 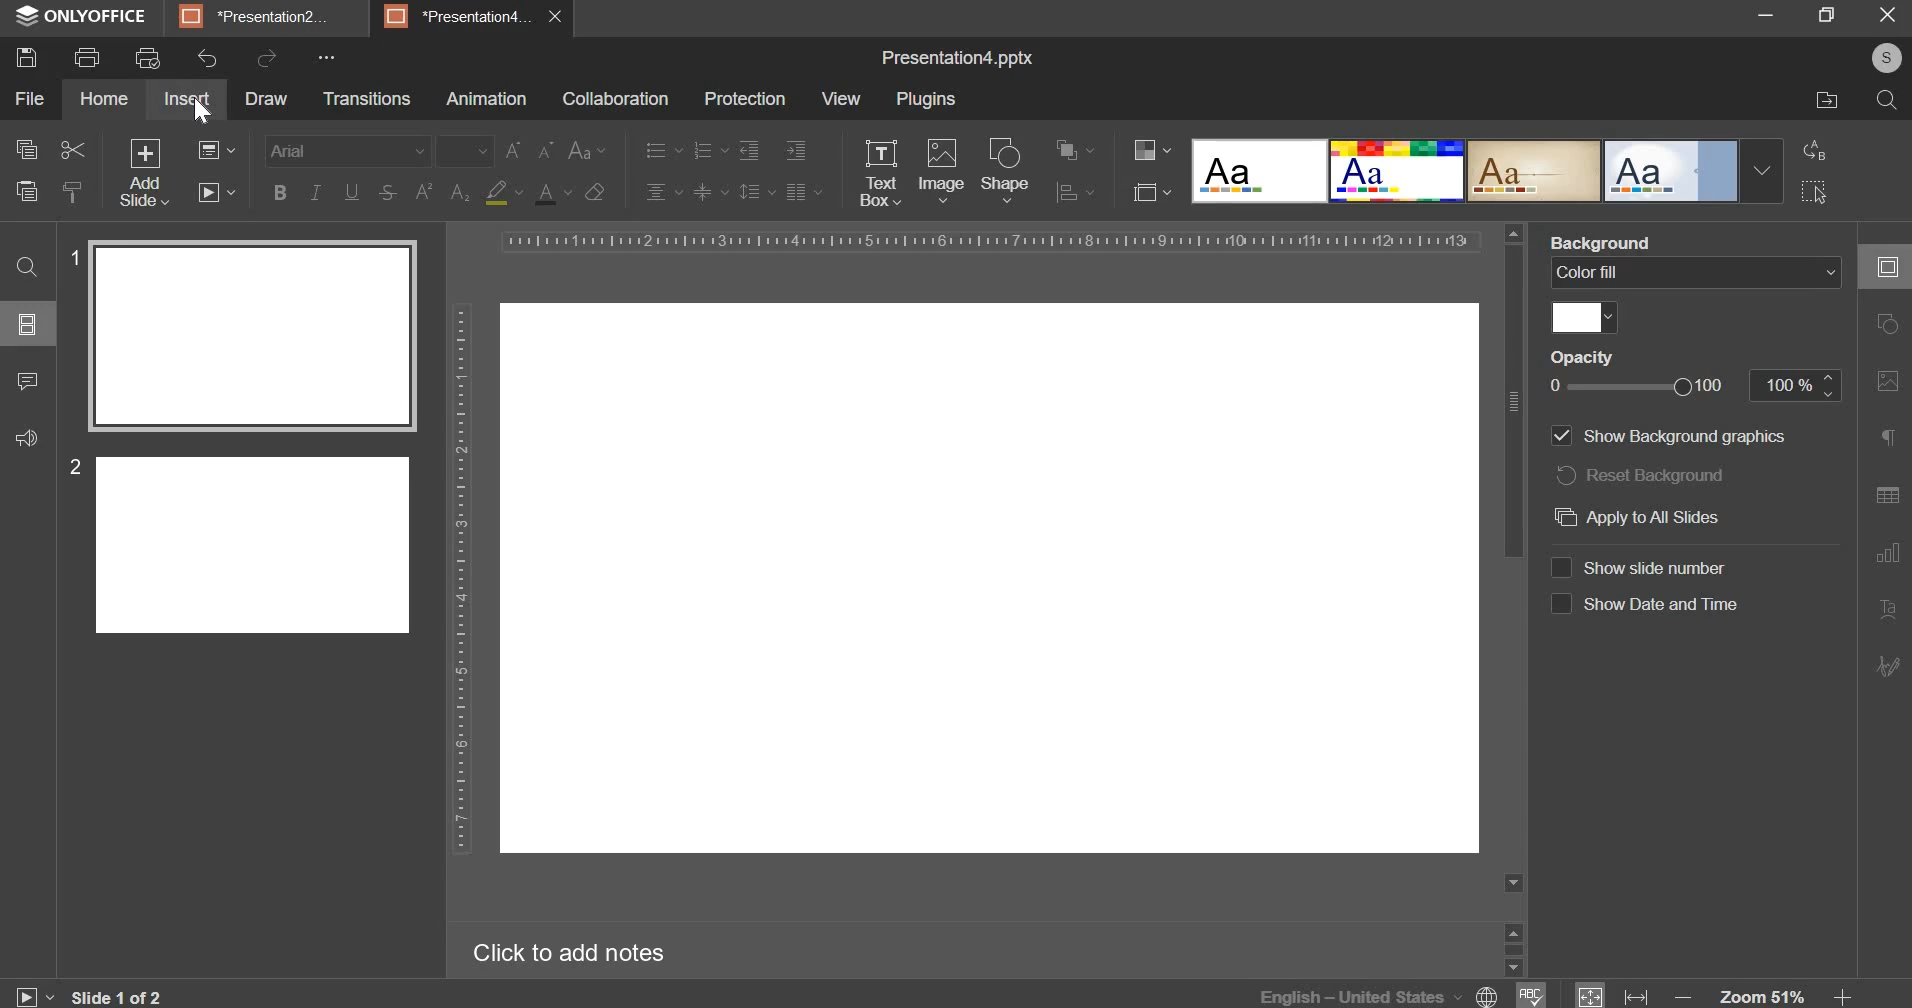 I want to click on Presentation4.pptx, so click(x=956, y=55).